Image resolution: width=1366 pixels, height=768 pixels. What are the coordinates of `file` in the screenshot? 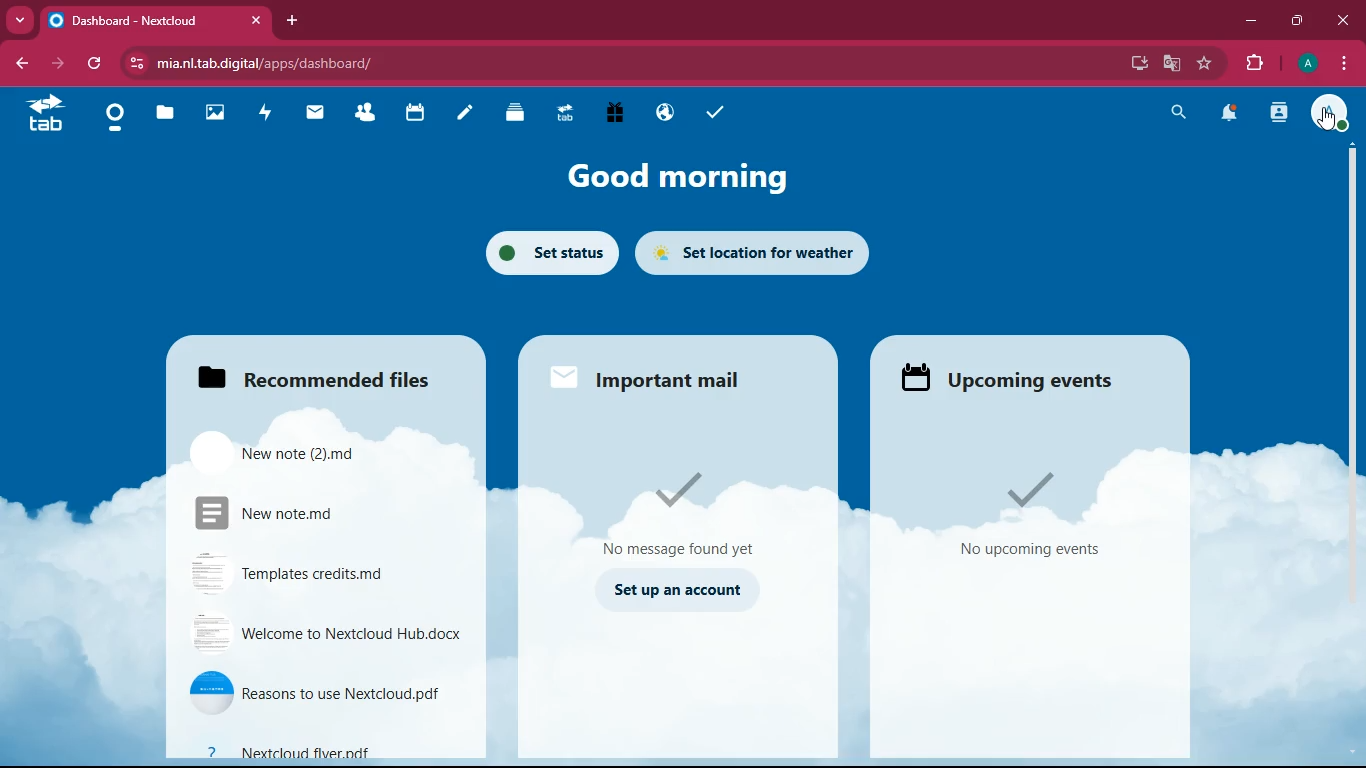 It's located at (316, 516).